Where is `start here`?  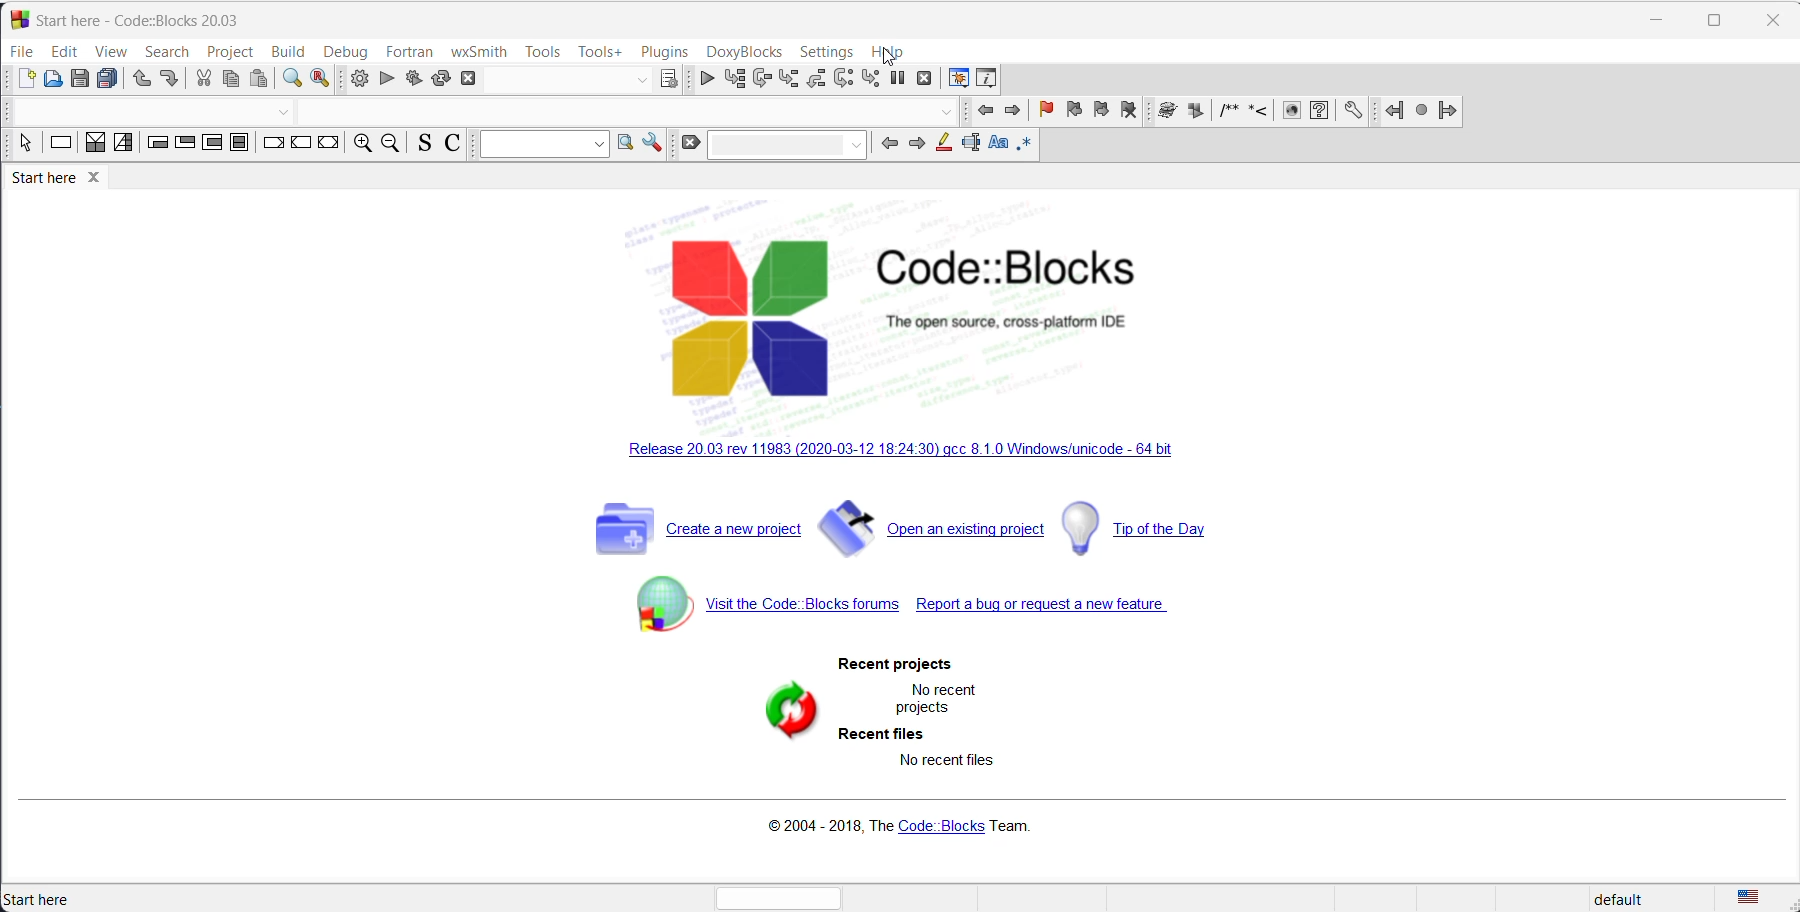
start here is located at coordinates (42, 899).